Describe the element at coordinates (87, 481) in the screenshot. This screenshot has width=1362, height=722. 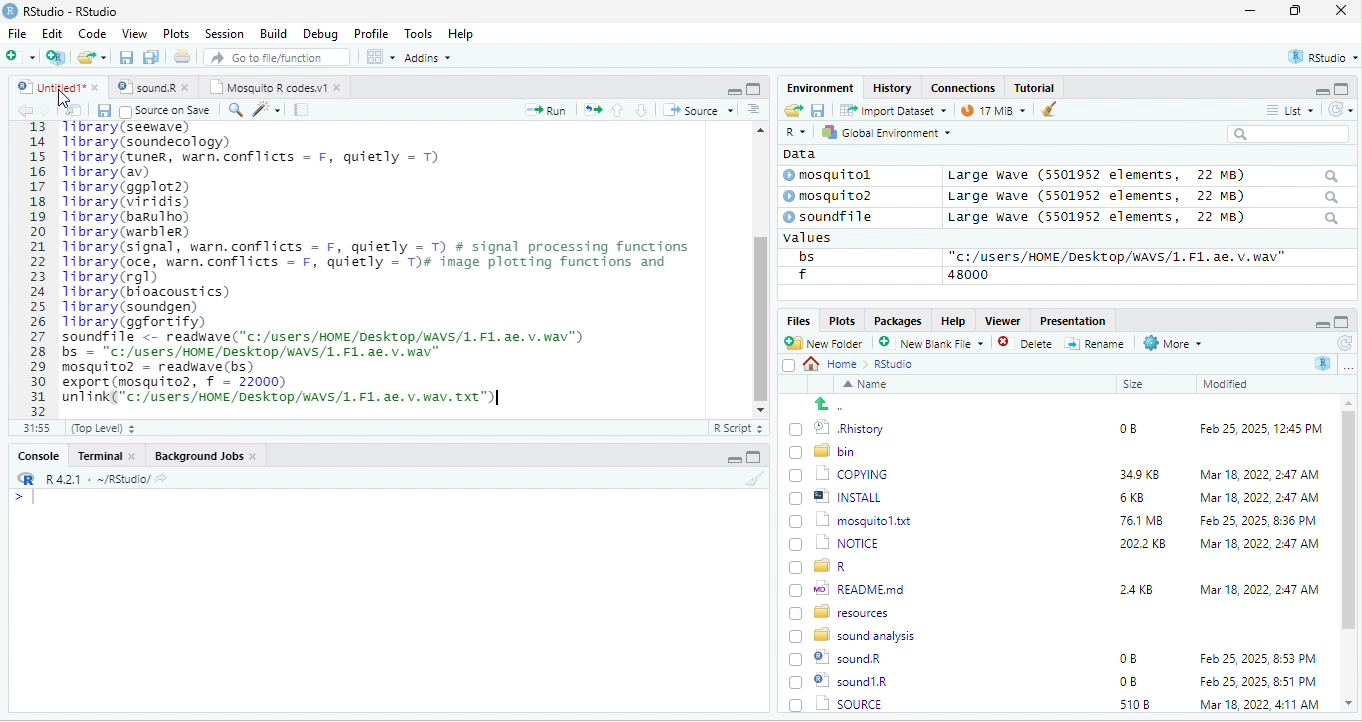
I see `RR R421 - ~/RStudio/` at that location.